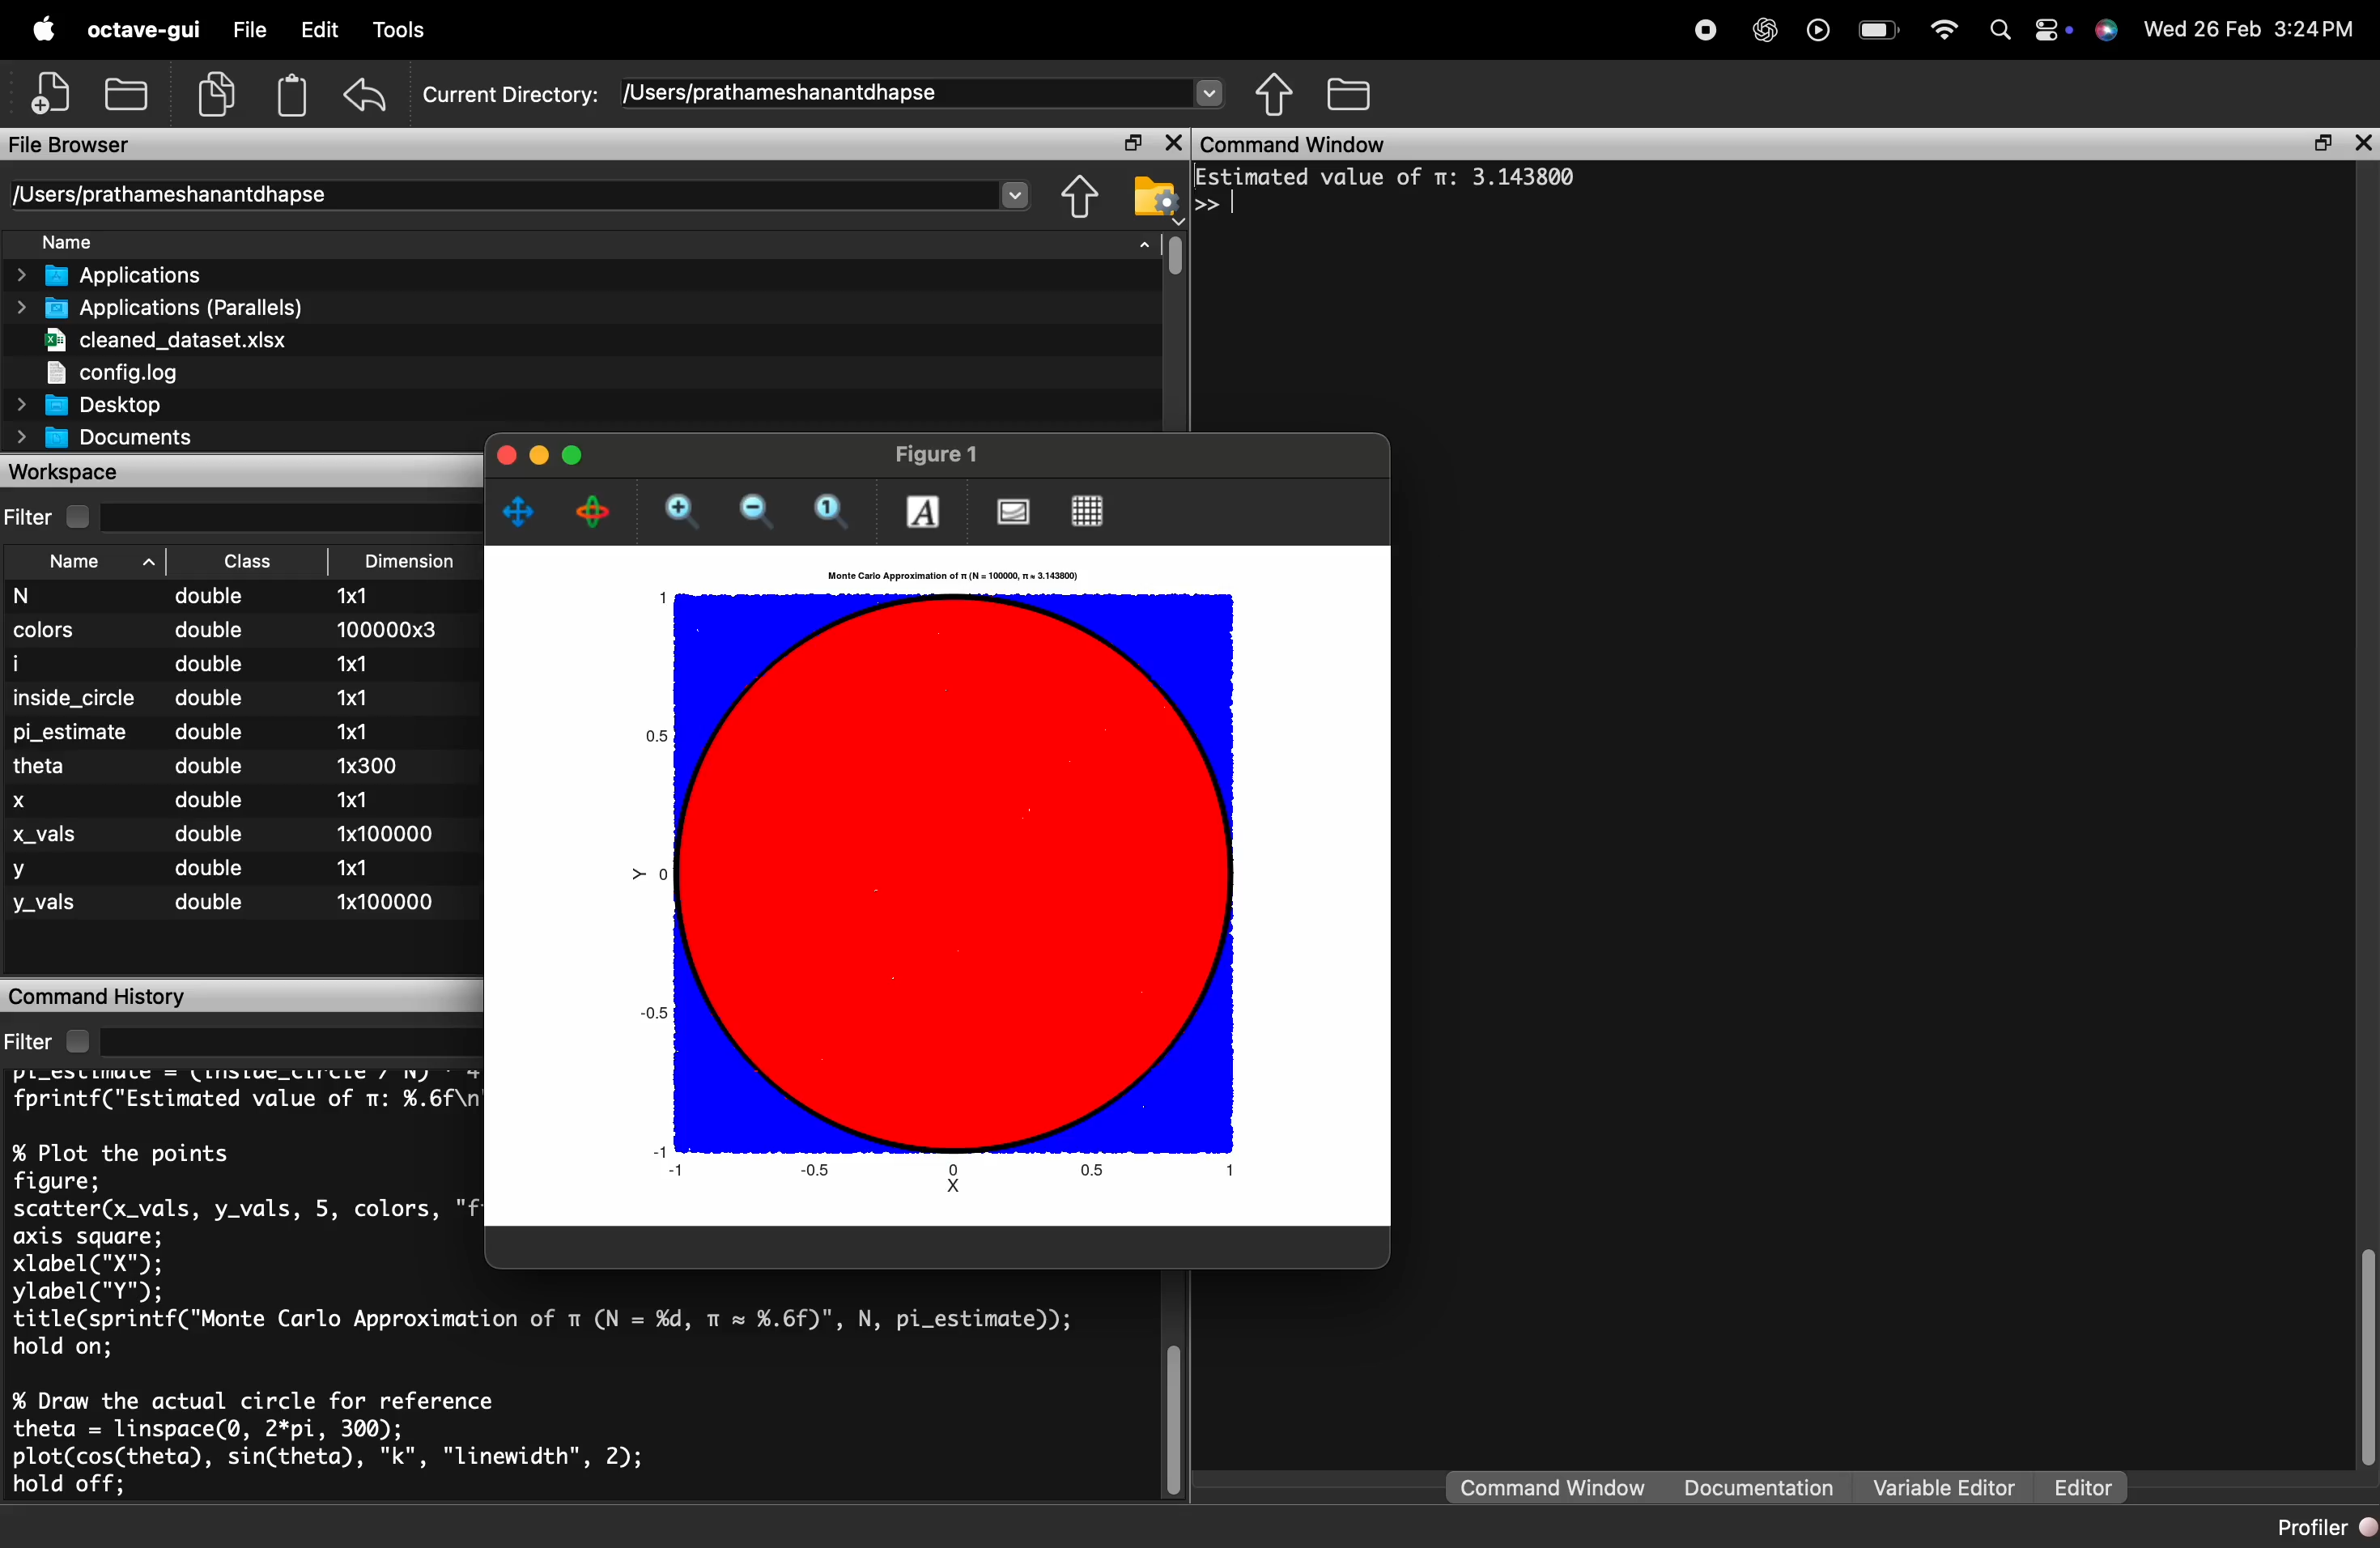 This screenshot has height=1548, width=2380. Describe the element at coordinates (48, 765) in the screenshot. I see `theta` at that location.